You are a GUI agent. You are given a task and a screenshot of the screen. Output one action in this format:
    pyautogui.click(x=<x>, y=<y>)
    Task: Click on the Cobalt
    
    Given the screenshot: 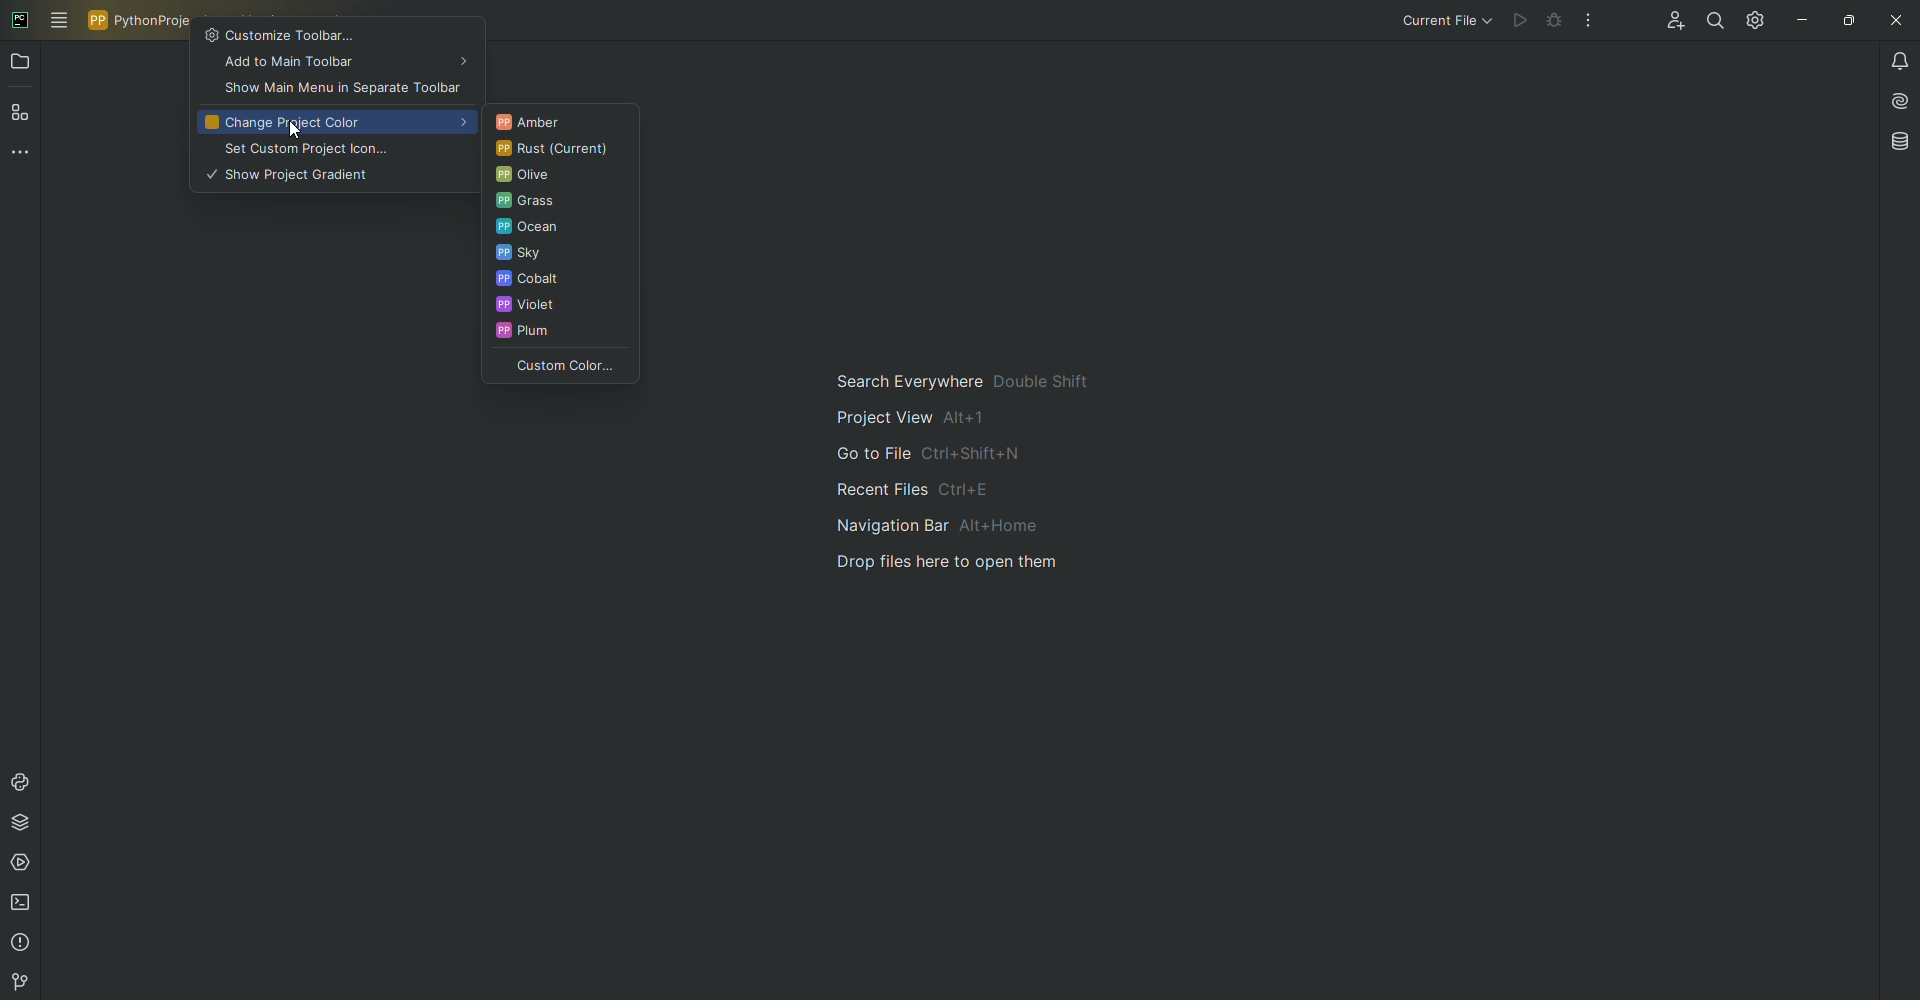 What is the action you would take?
    pyautogui.click(x=559, y=281)
    